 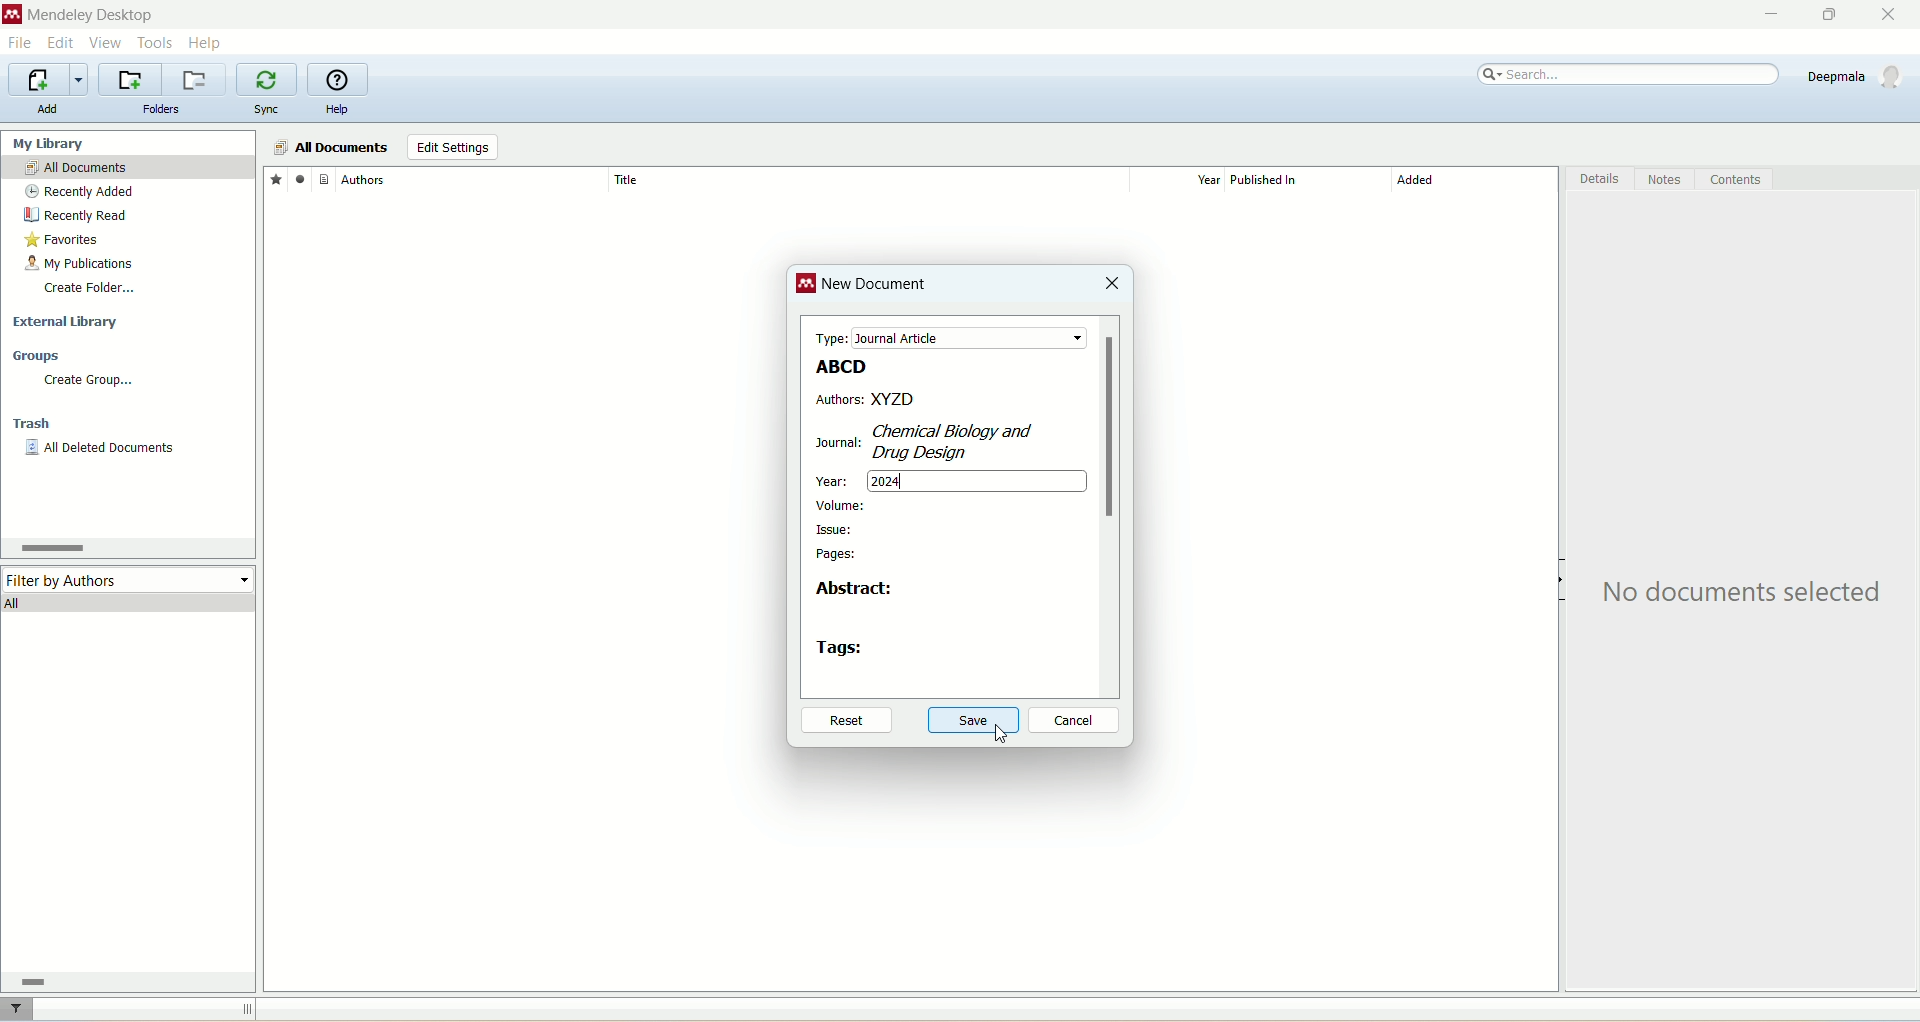 I want to click on XYZD, so click(x=981, y=398).